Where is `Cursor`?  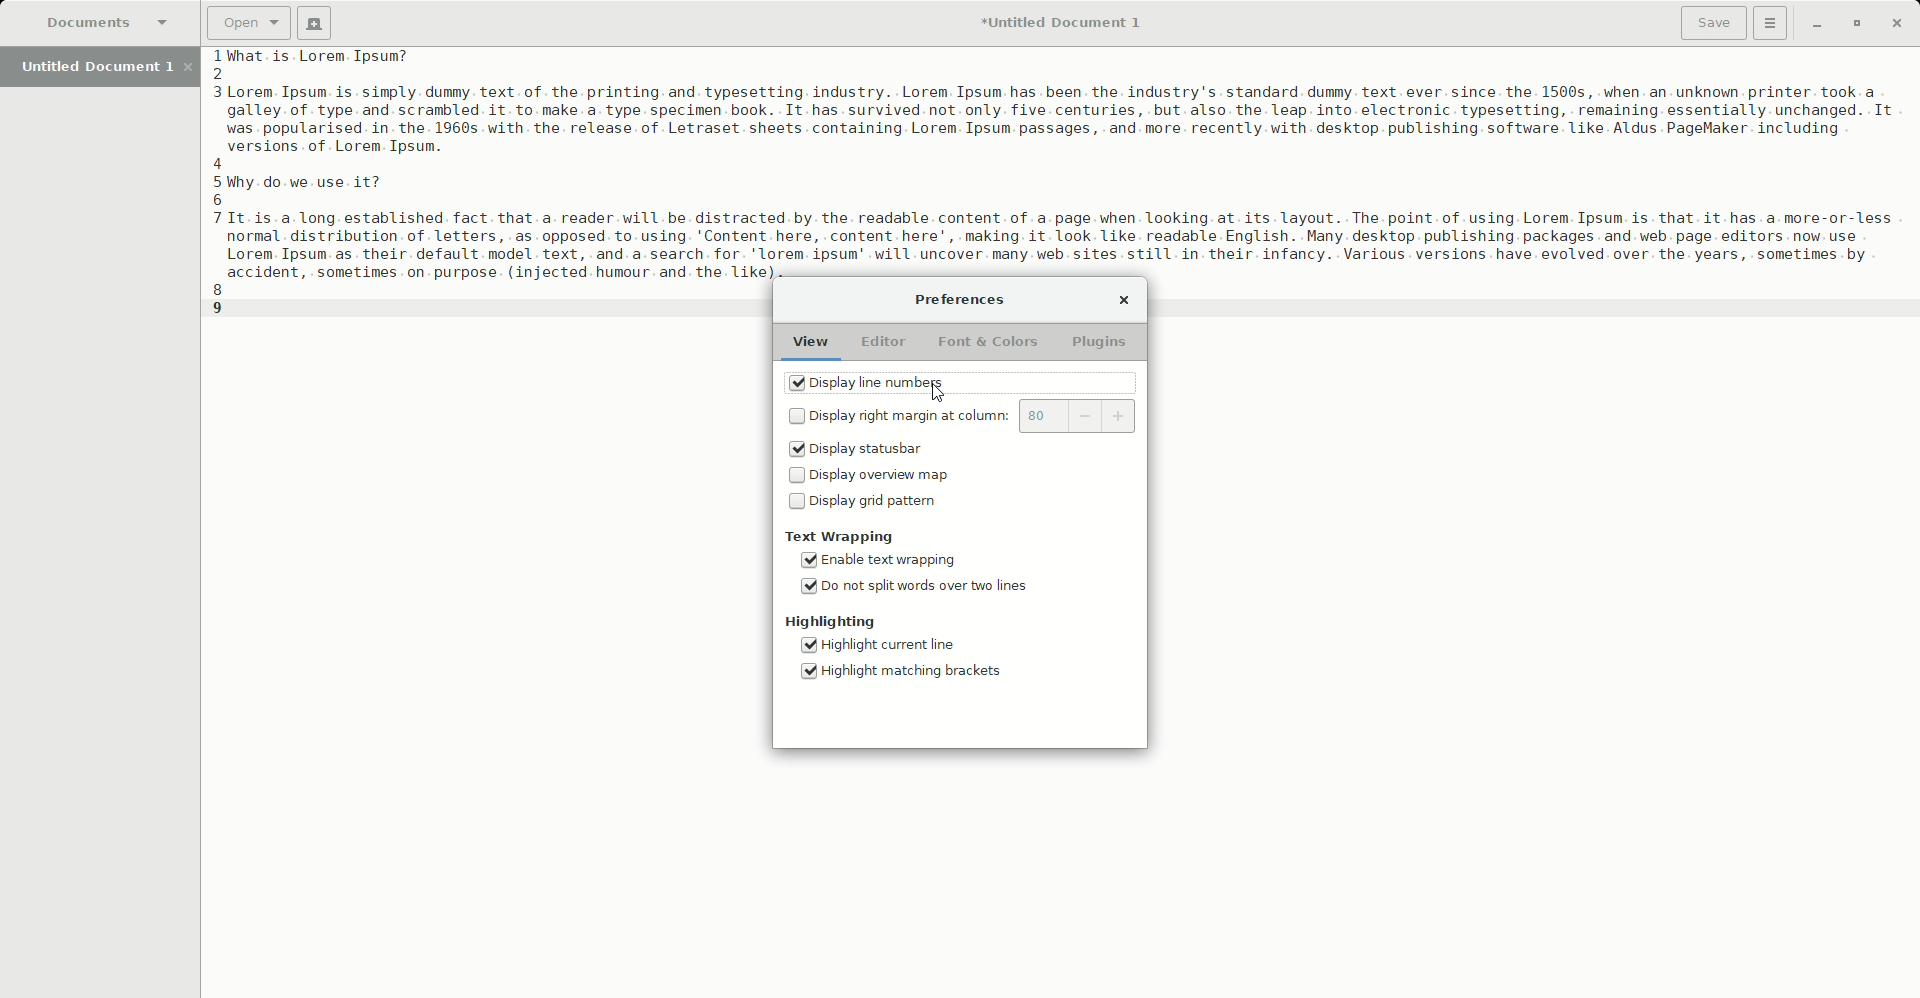
Cursor is located at coordinates (939, 396).